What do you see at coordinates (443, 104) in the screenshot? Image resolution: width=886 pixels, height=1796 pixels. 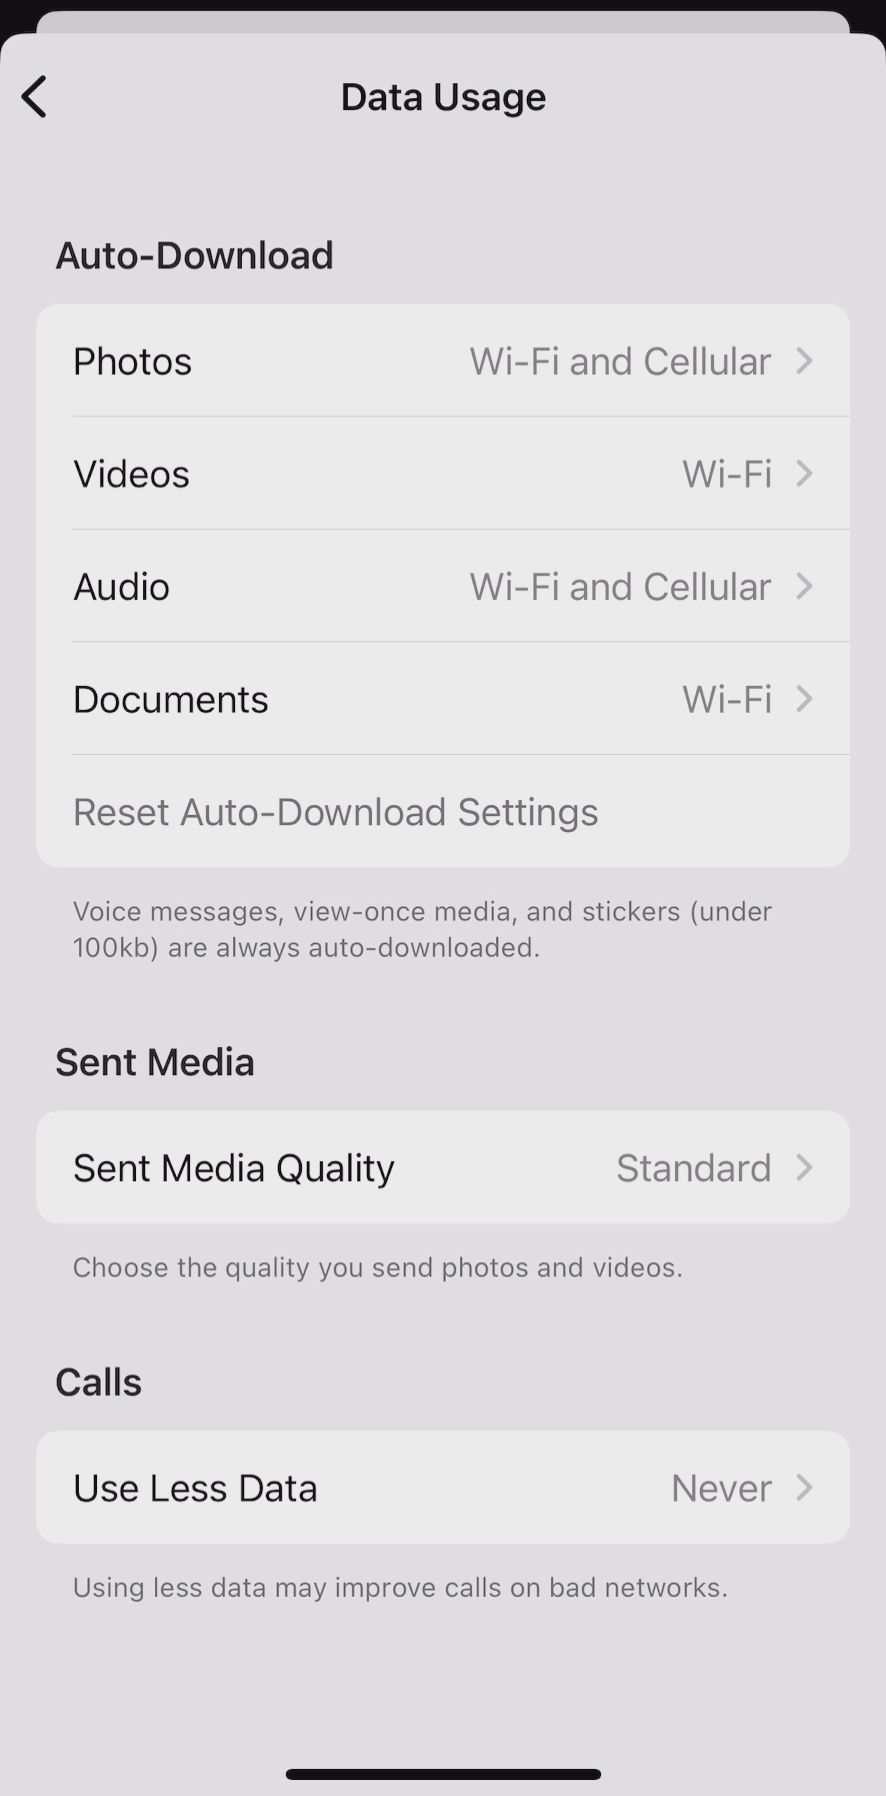 I see `Data Usage` at bounding box center [443, 104].